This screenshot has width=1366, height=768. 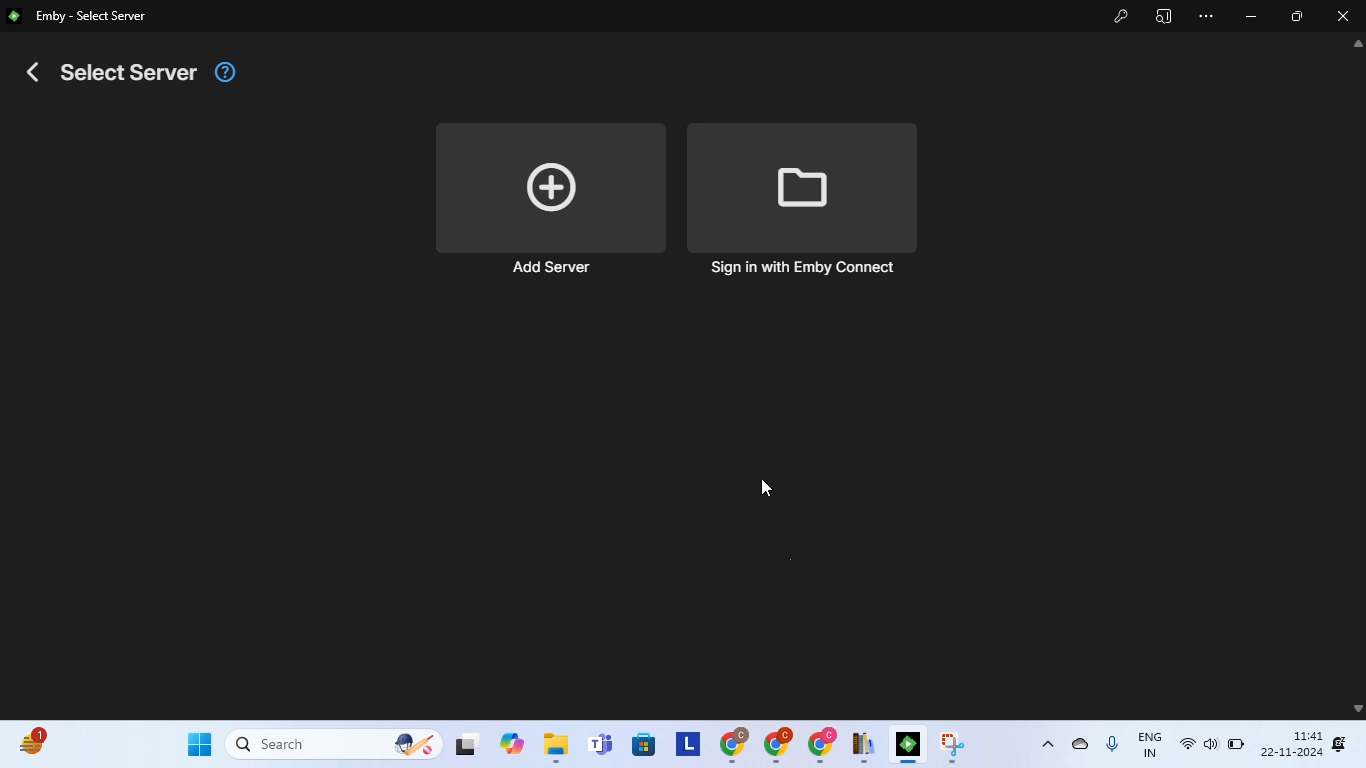 What do you see at coordinates (1340, 743) in the screenshot?
I see `notifications` at bounding box center [1340, 743].